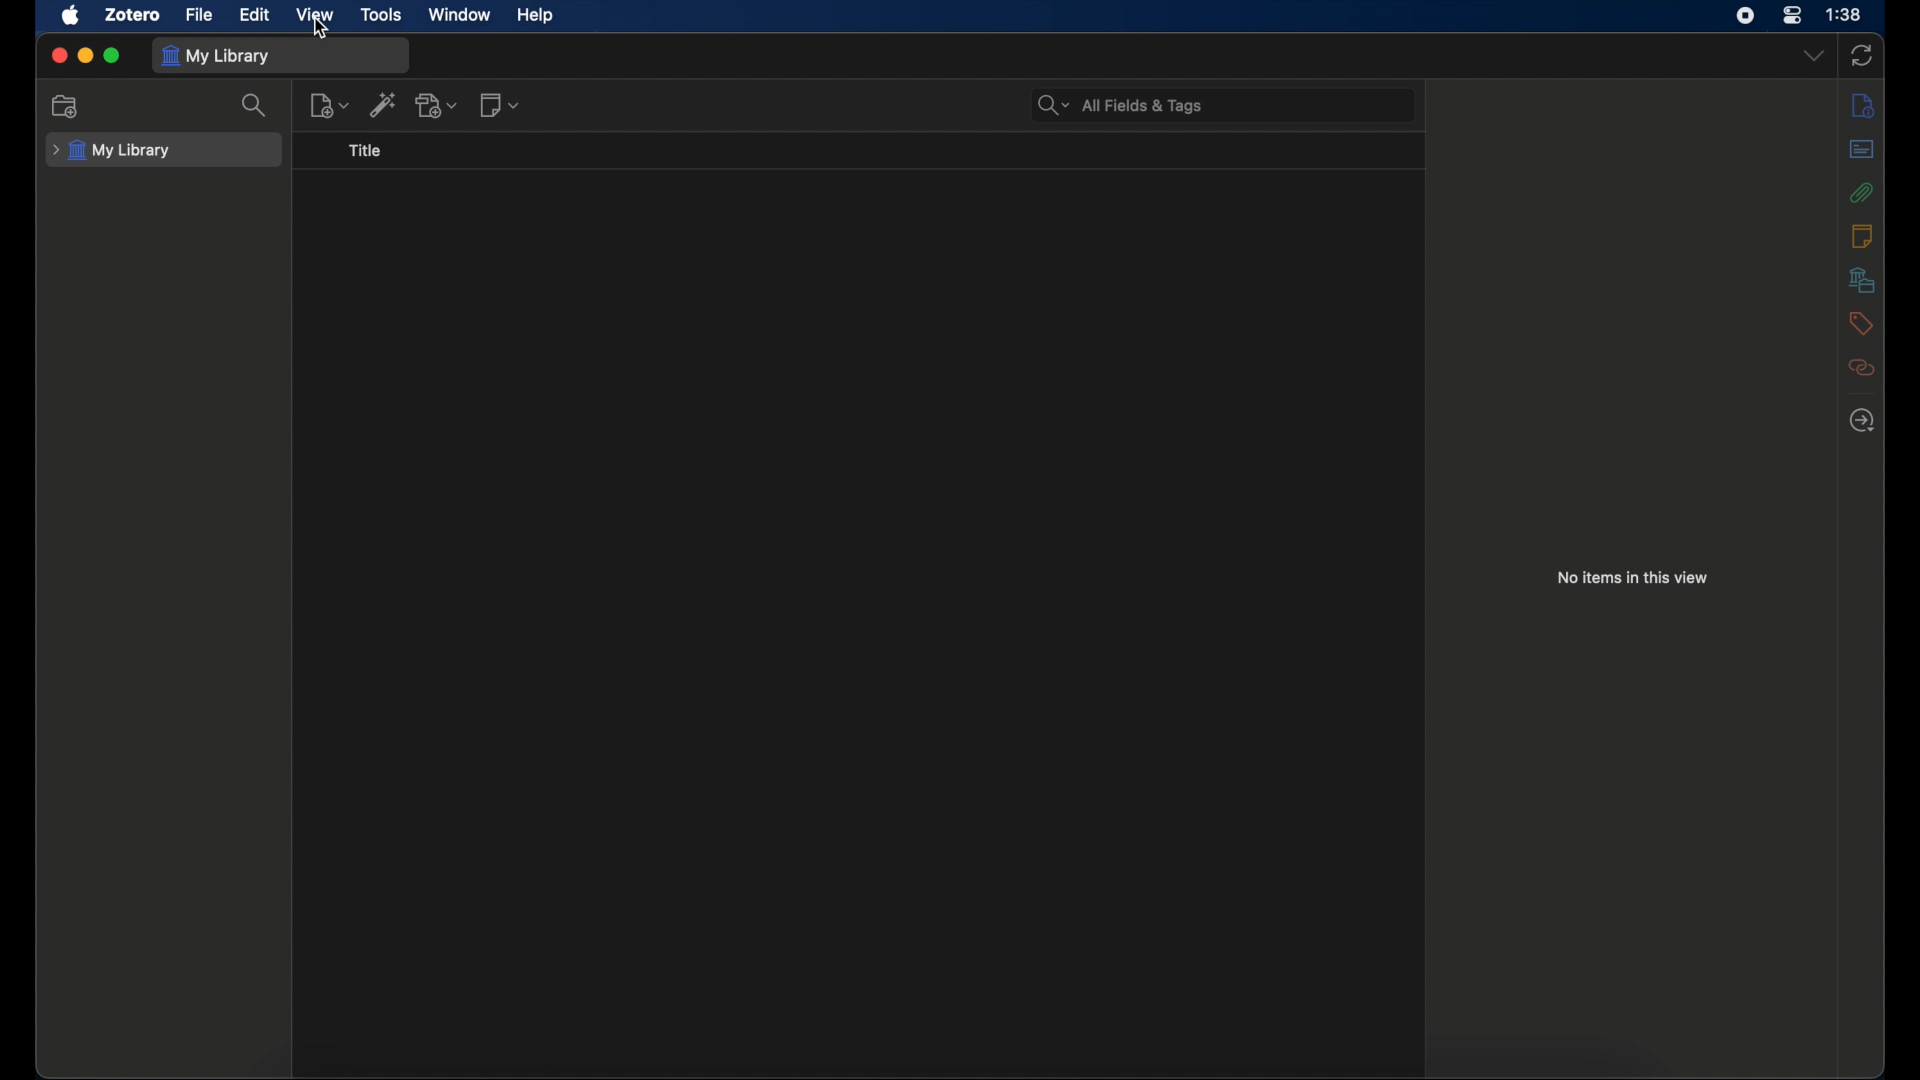 The height and width of the screenshot is (1080, 1920). I want to click on related, so click(1862, 367).